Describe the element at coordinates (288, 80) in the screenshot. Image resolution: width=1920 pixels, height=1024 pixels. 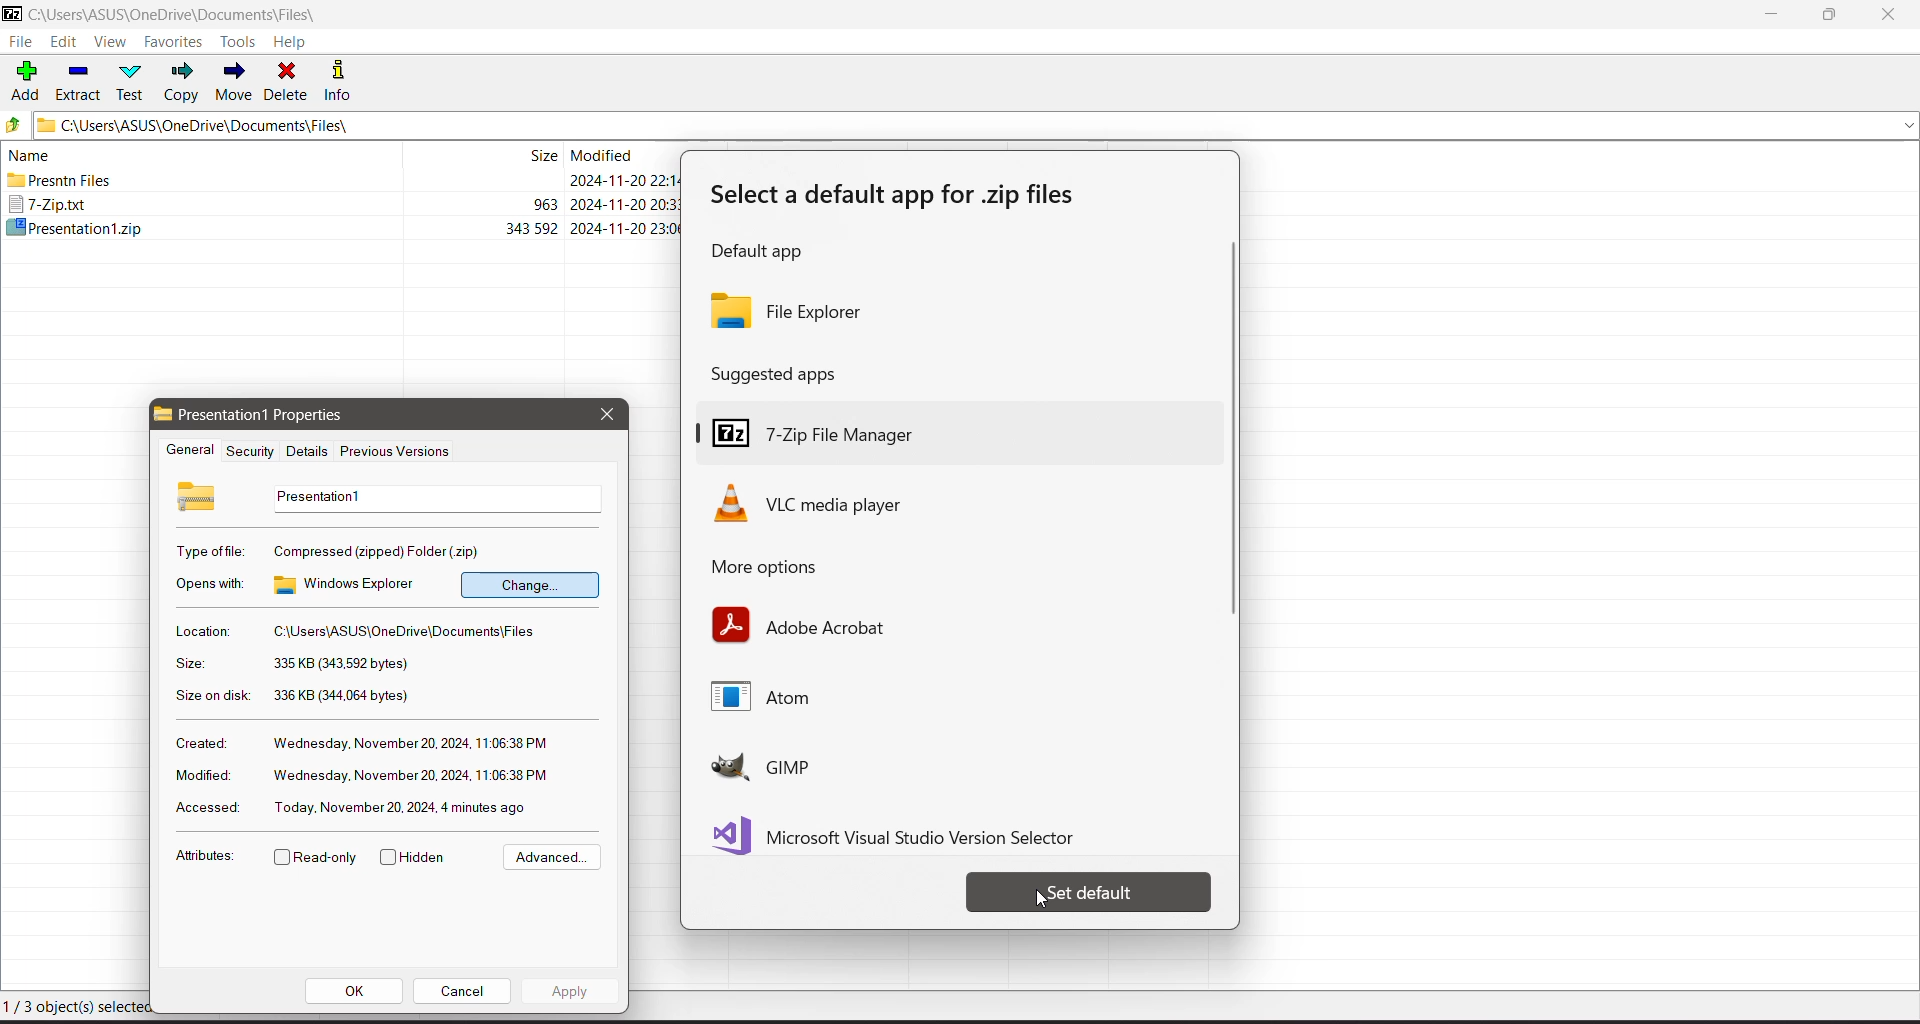
I see `Delete` at that location.